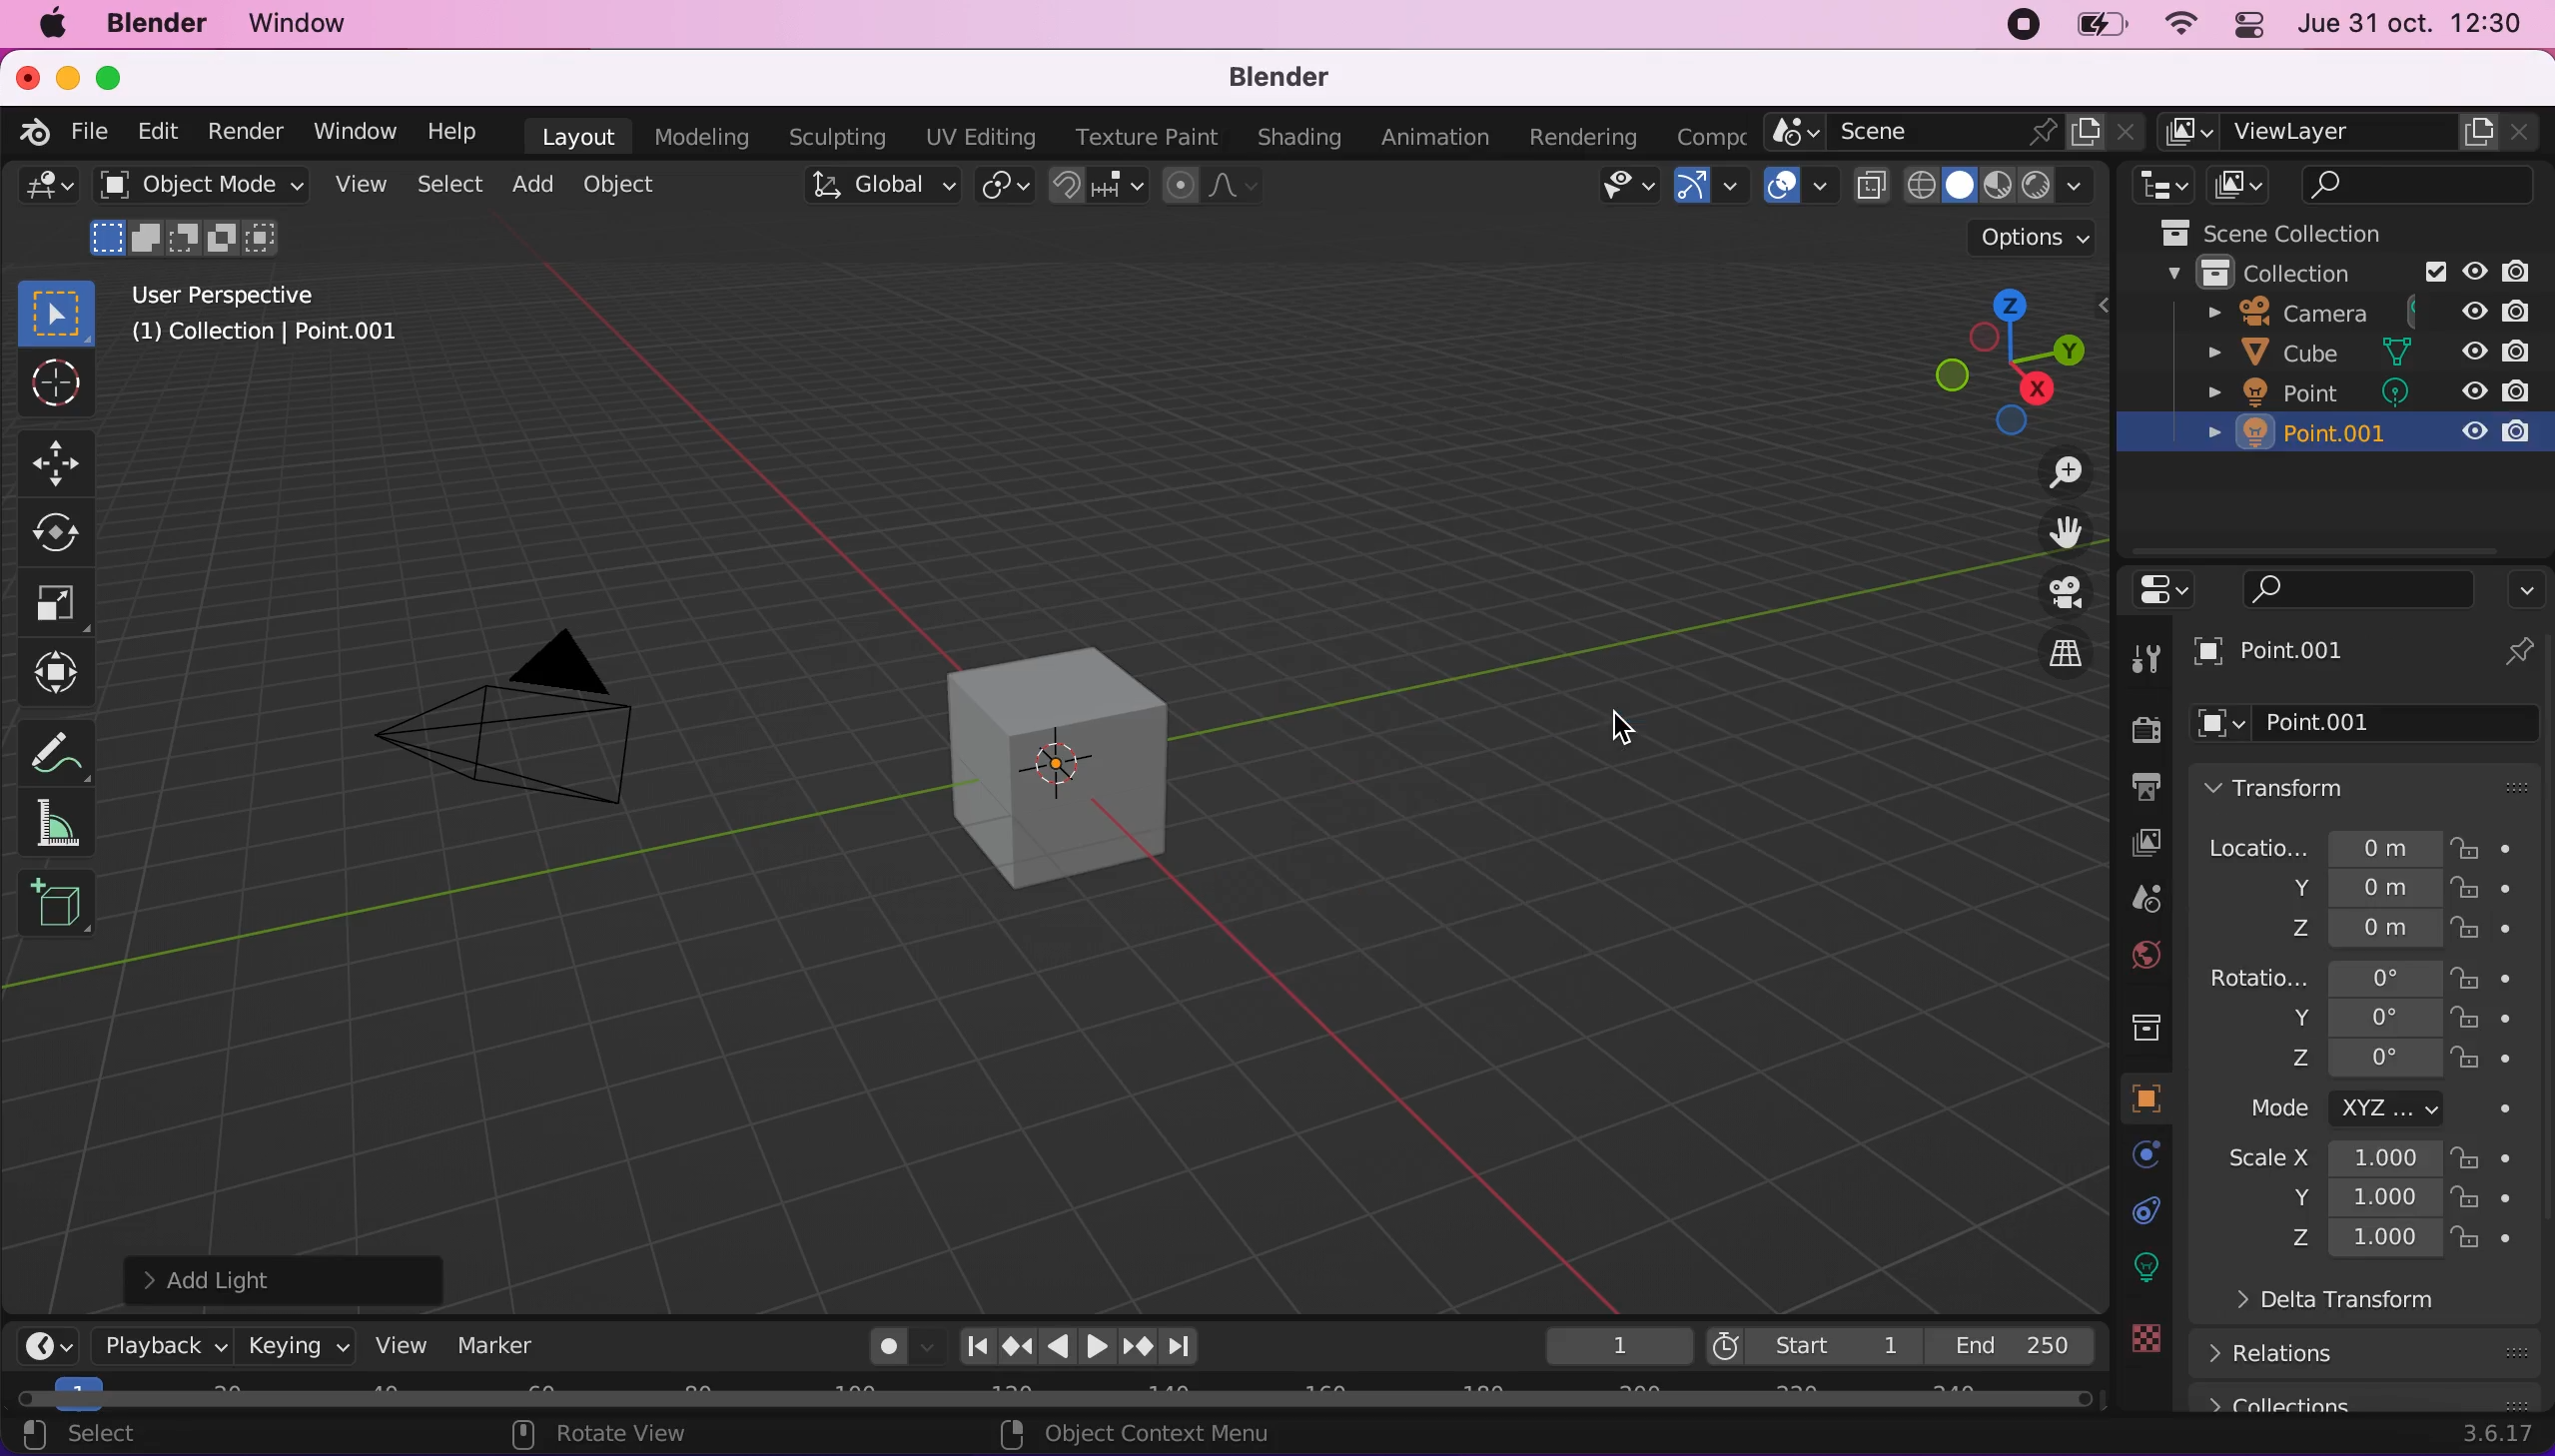 Image resolution: width=2555 pixels, height=1456 pixels. I want to click on y 0m, so click(2337, 891).